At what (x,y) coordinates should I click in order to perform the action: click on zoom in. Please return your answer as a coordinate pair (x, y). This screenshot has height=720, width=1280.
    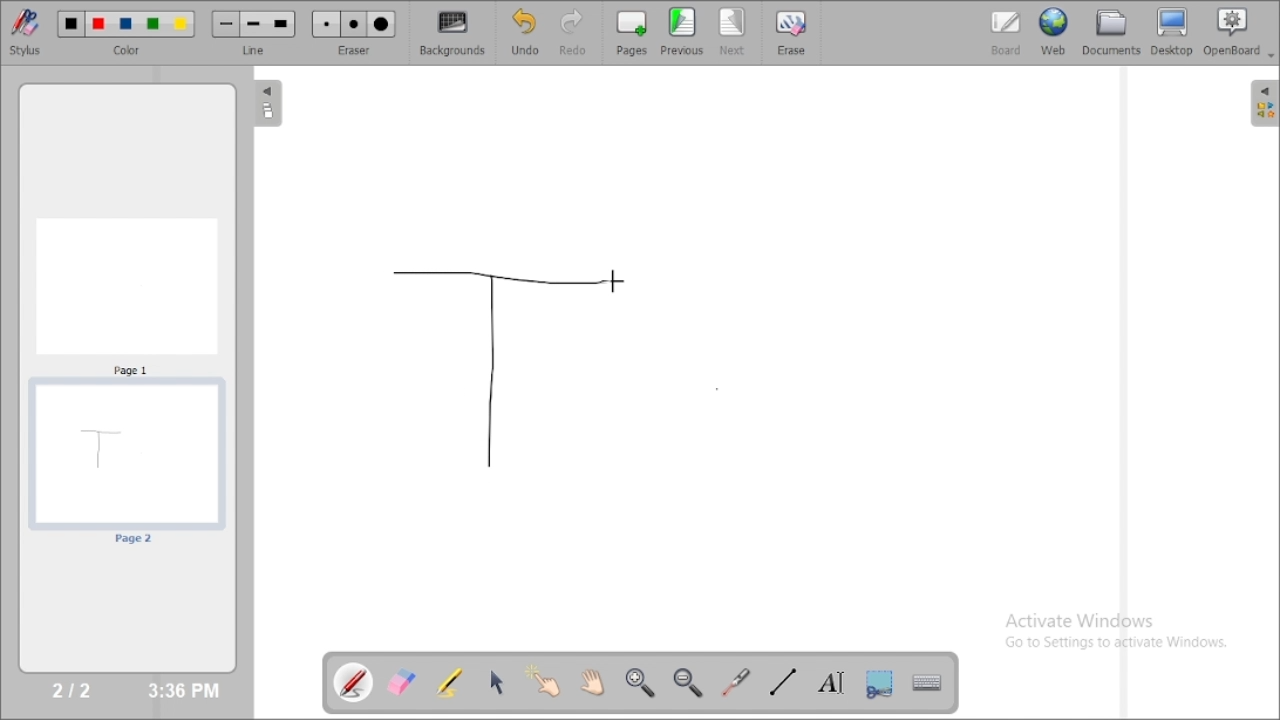
    Looking at the image, I should click on (639, 683).